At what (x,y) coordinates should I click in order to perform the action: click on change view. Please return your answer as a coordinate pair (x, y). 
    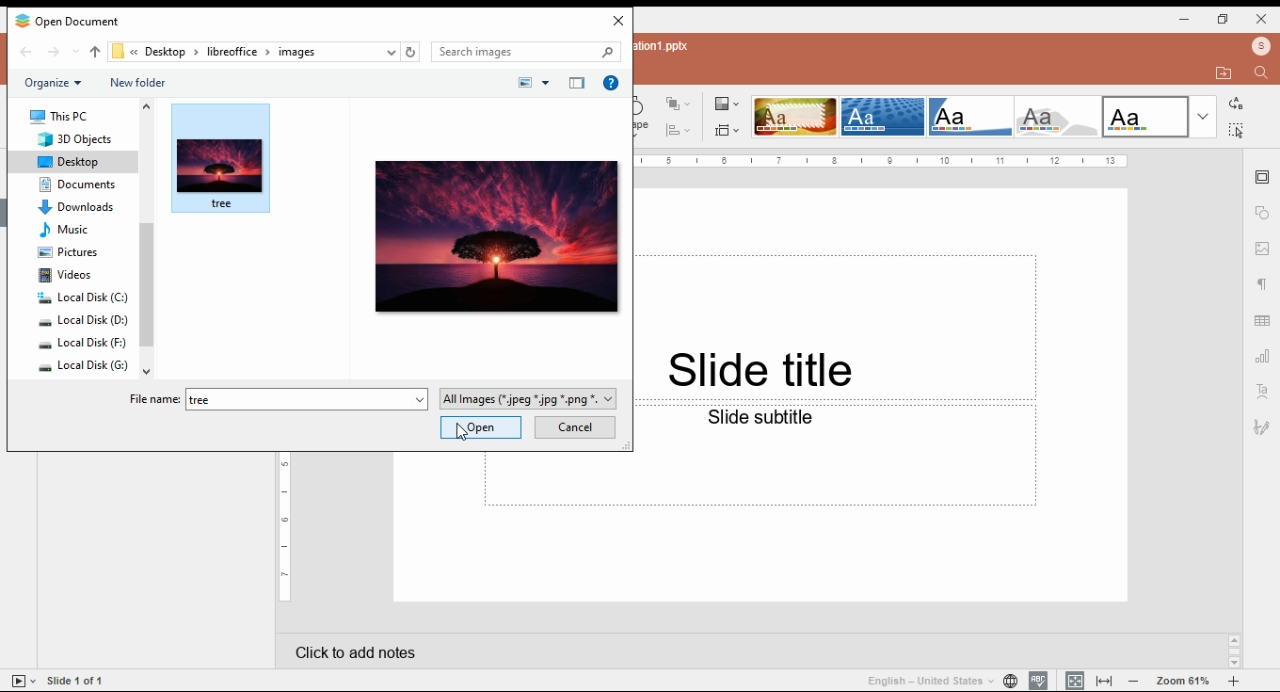
    Looking at the image, I should click on (532, 83).